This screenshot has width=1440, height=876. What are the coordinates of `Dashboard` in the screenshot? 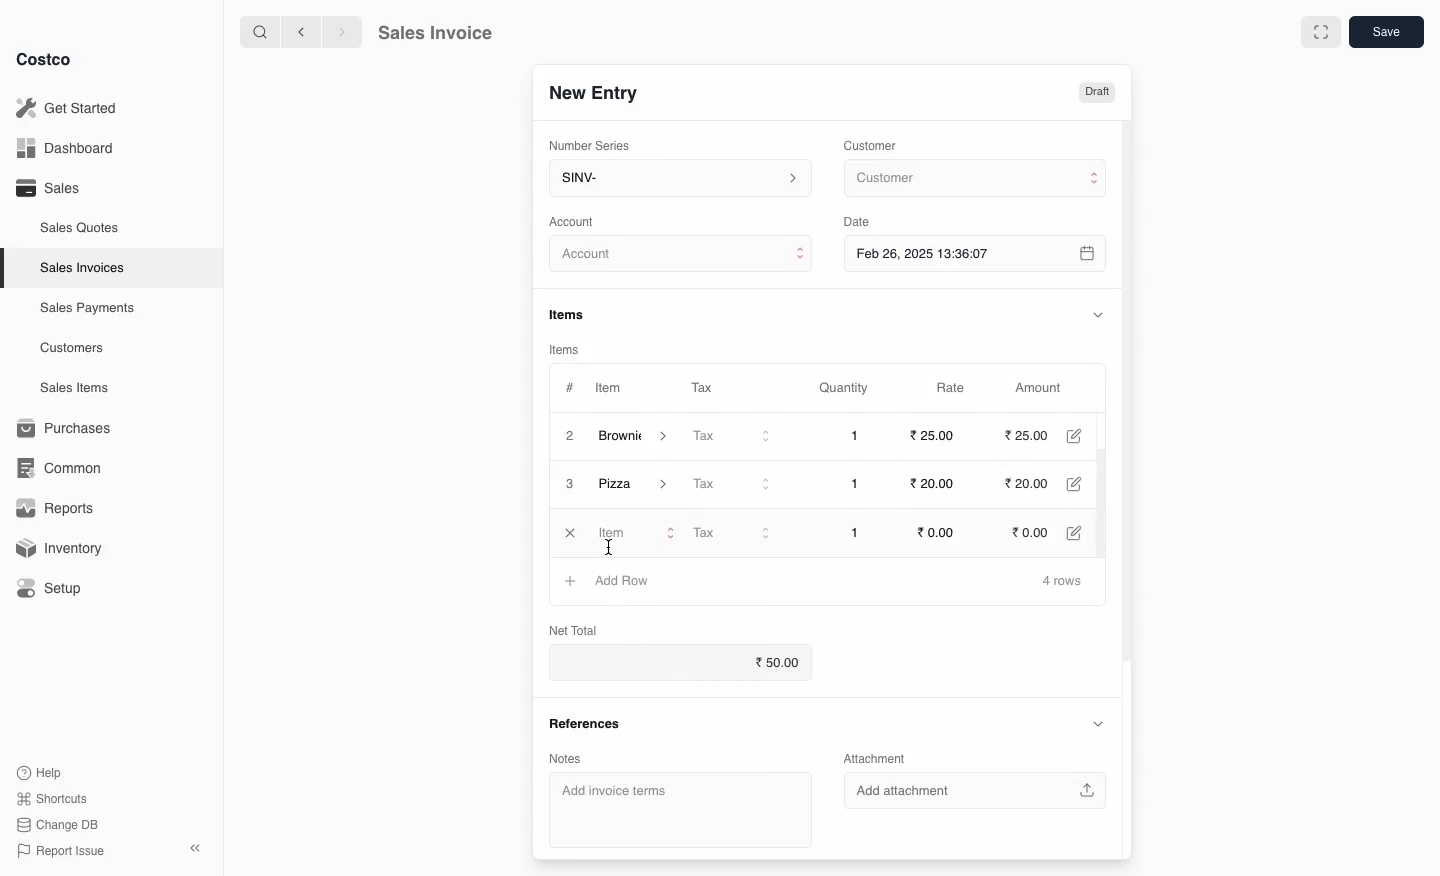 It's located at (62, 149).